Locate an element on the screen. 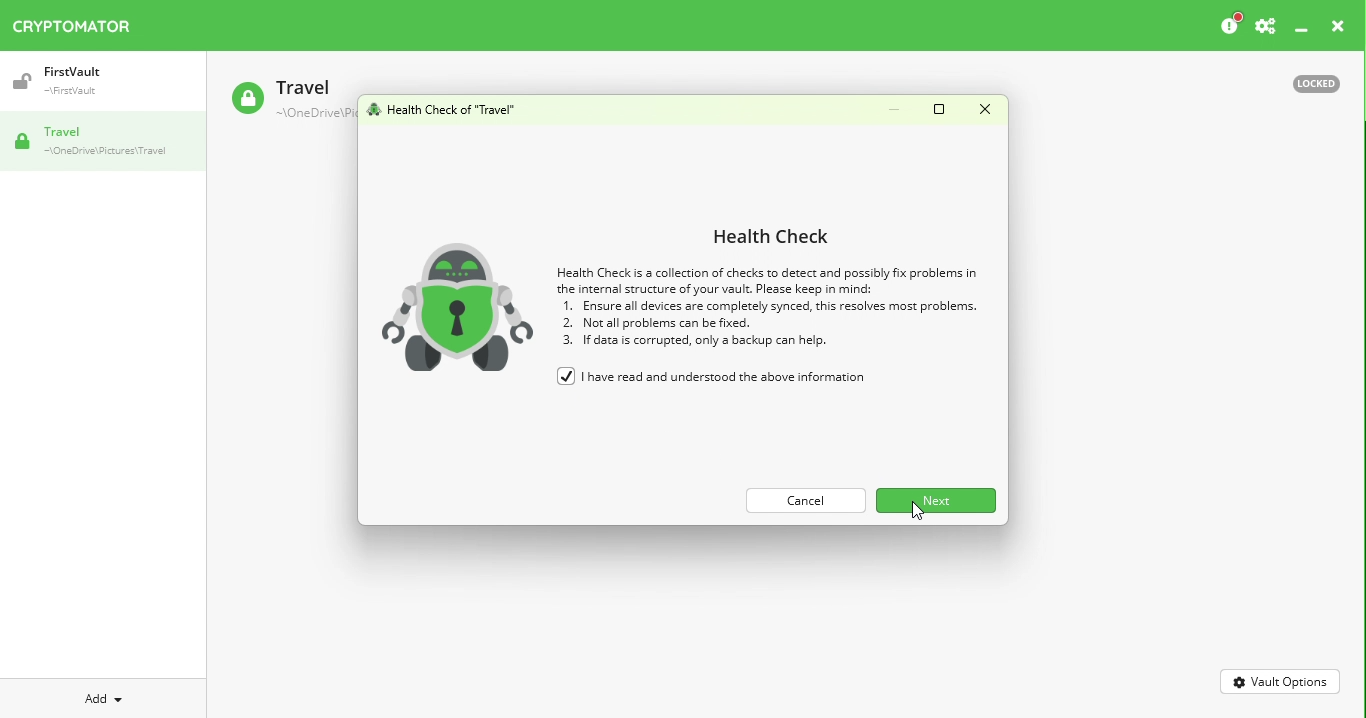 The image size is (1366, 718). Add Dropdown is located at coordinates (95, 697).